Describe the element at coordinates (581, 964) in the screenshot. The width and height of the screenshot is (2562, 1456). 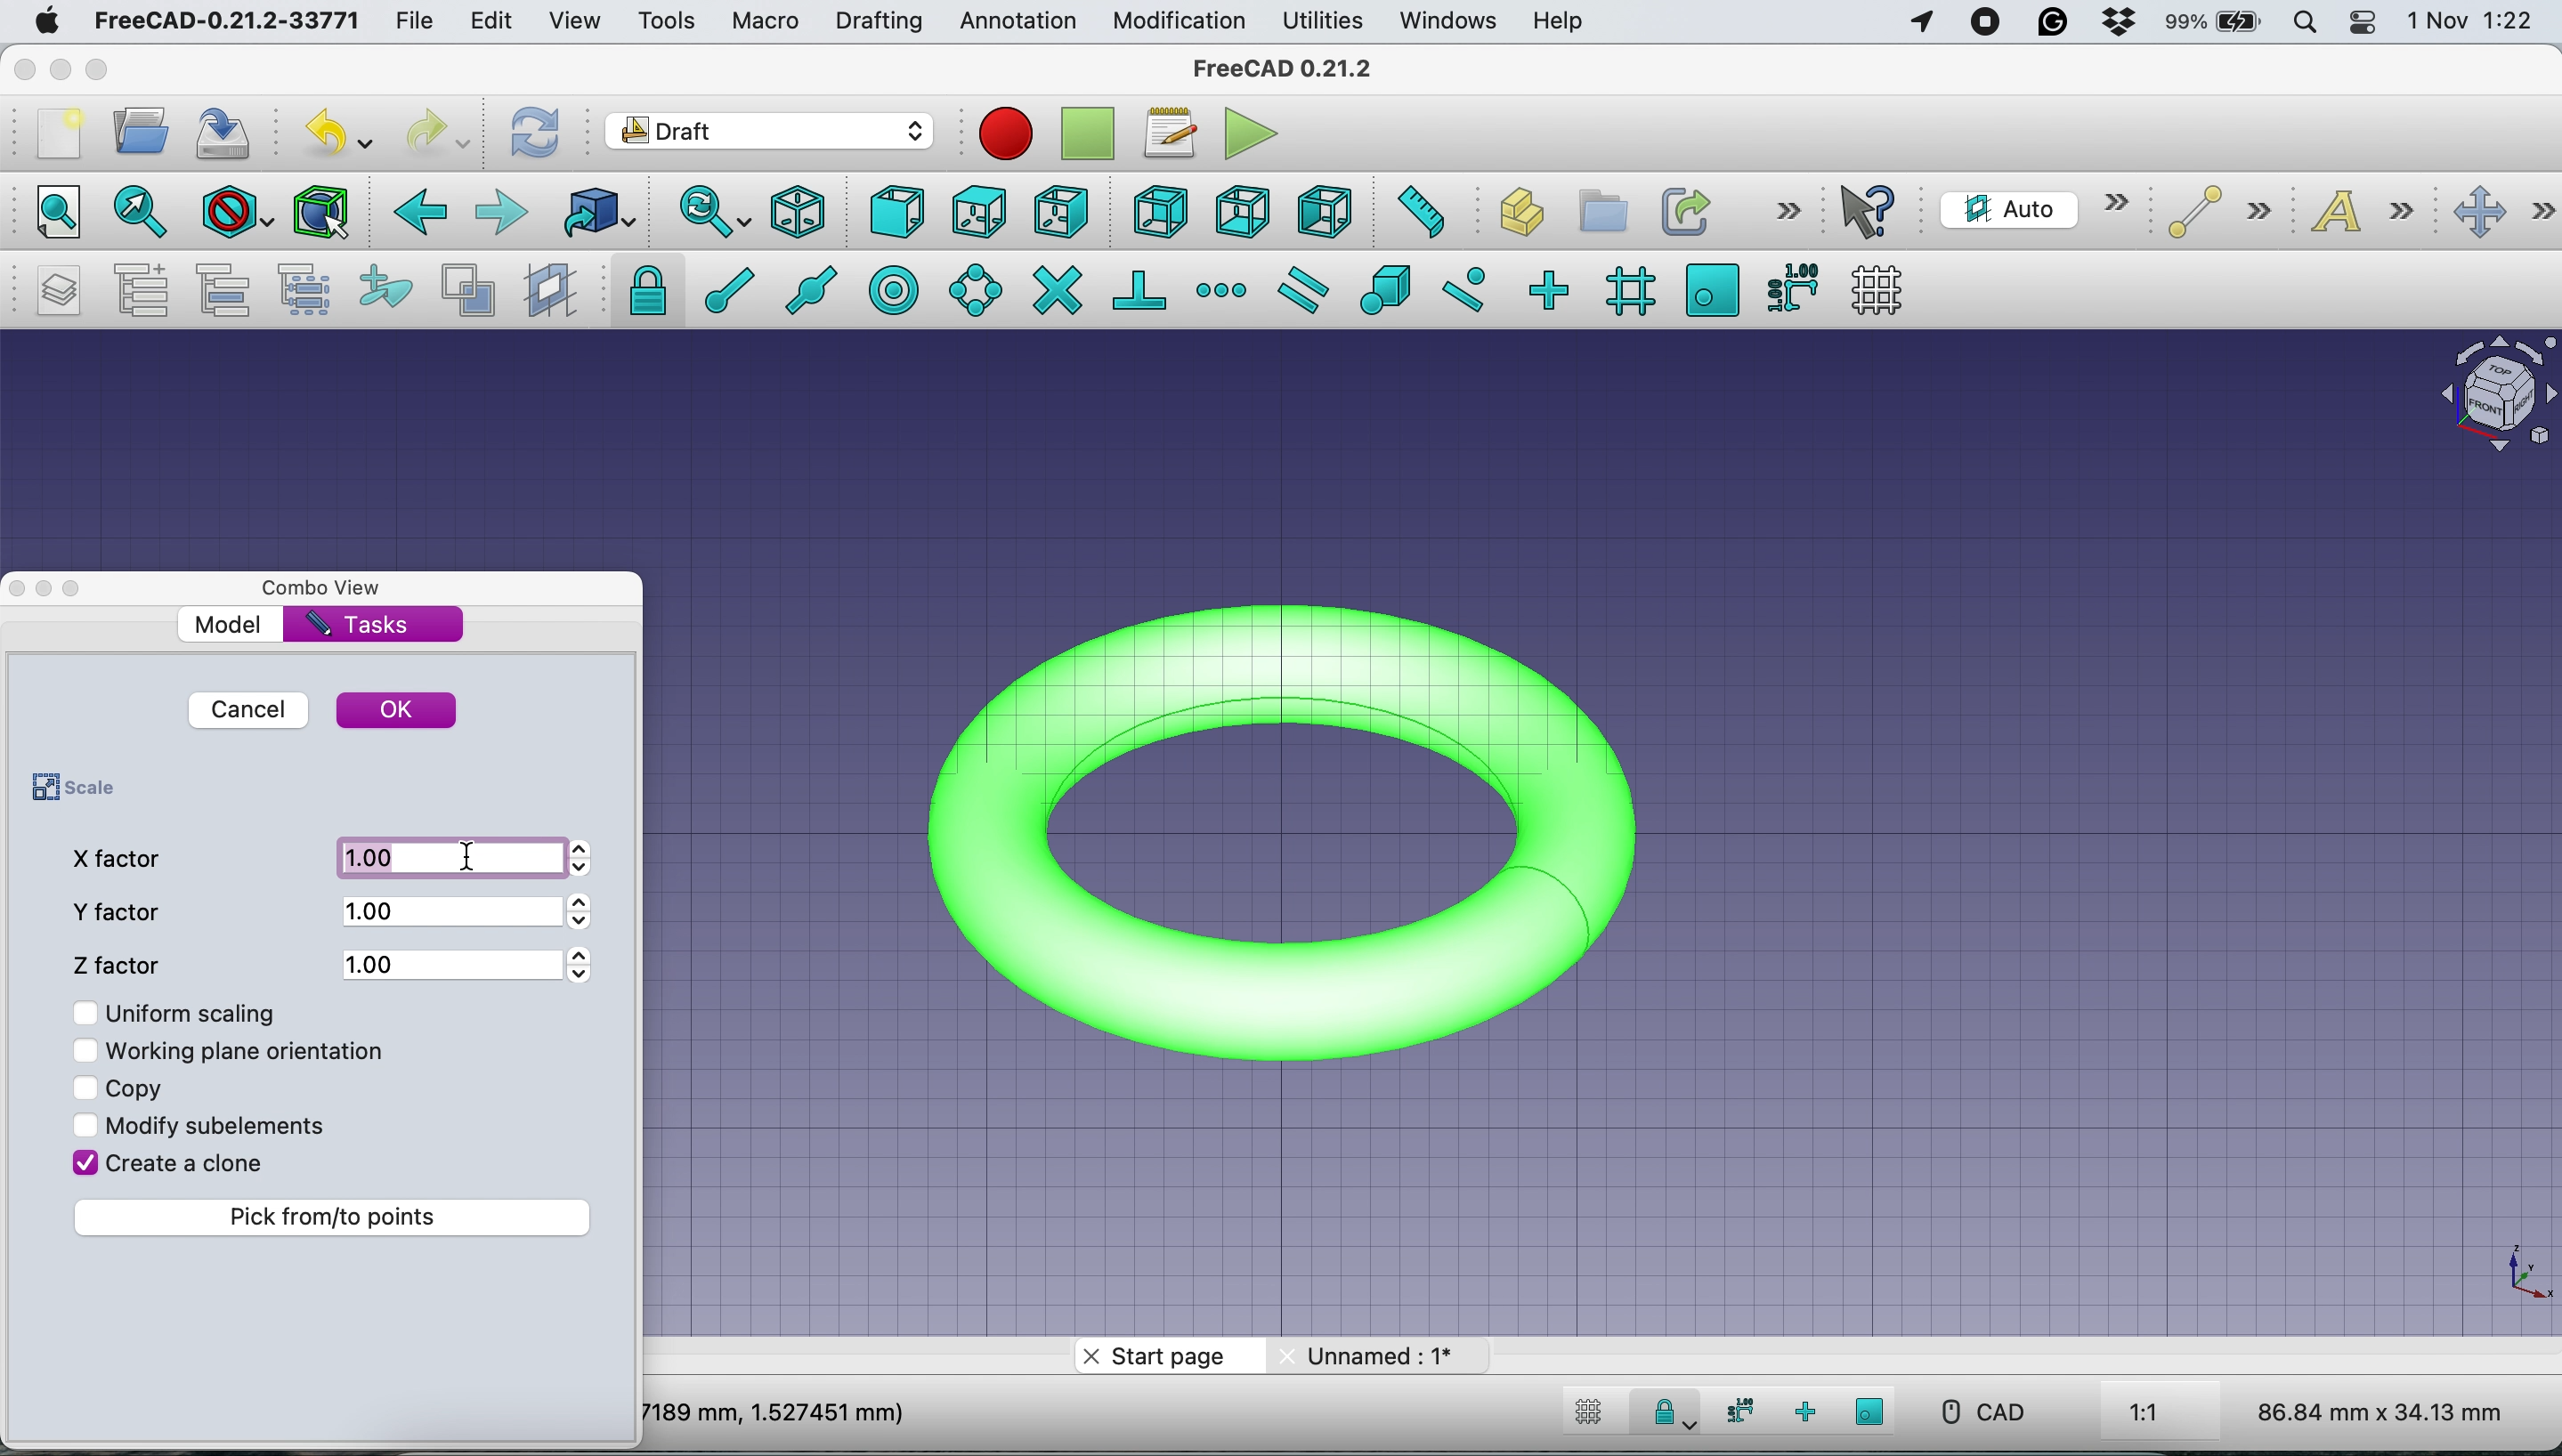
I see `Arrows` at that location.